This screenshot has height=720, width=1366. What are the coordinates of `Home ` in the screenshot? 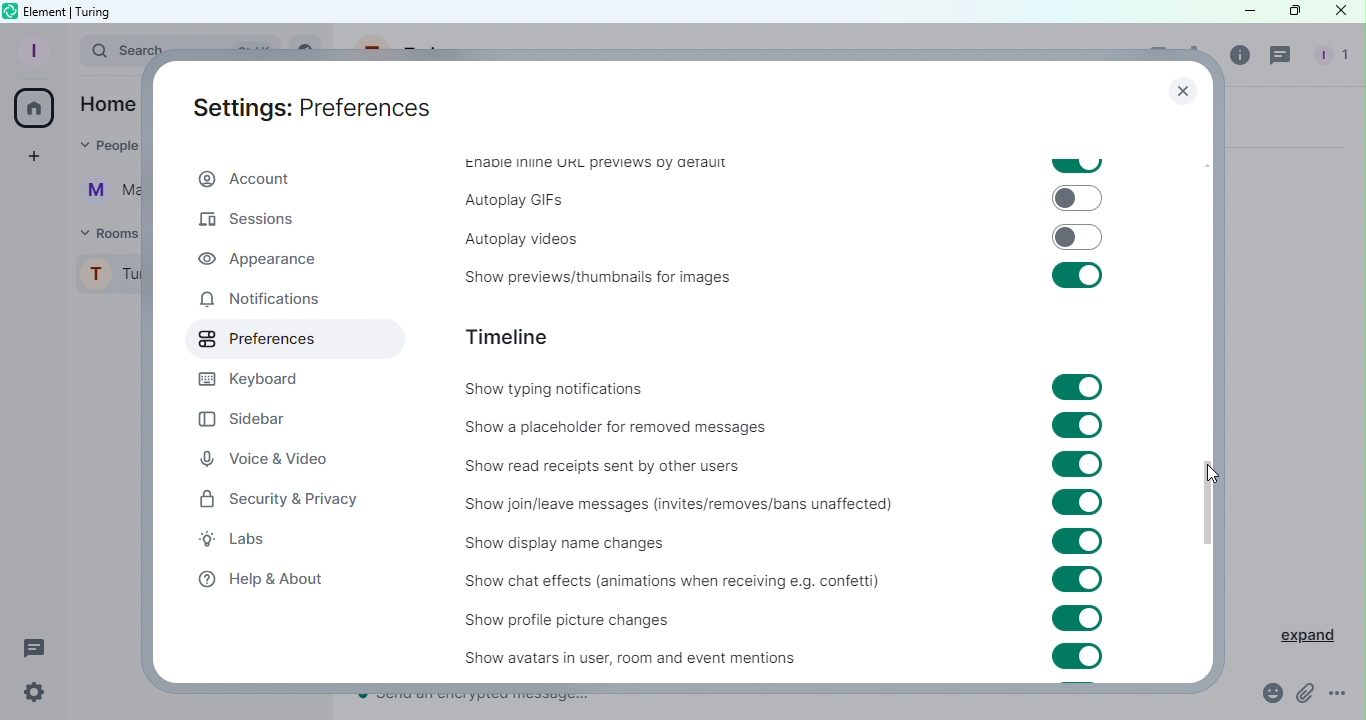 It's located at (108, 103).